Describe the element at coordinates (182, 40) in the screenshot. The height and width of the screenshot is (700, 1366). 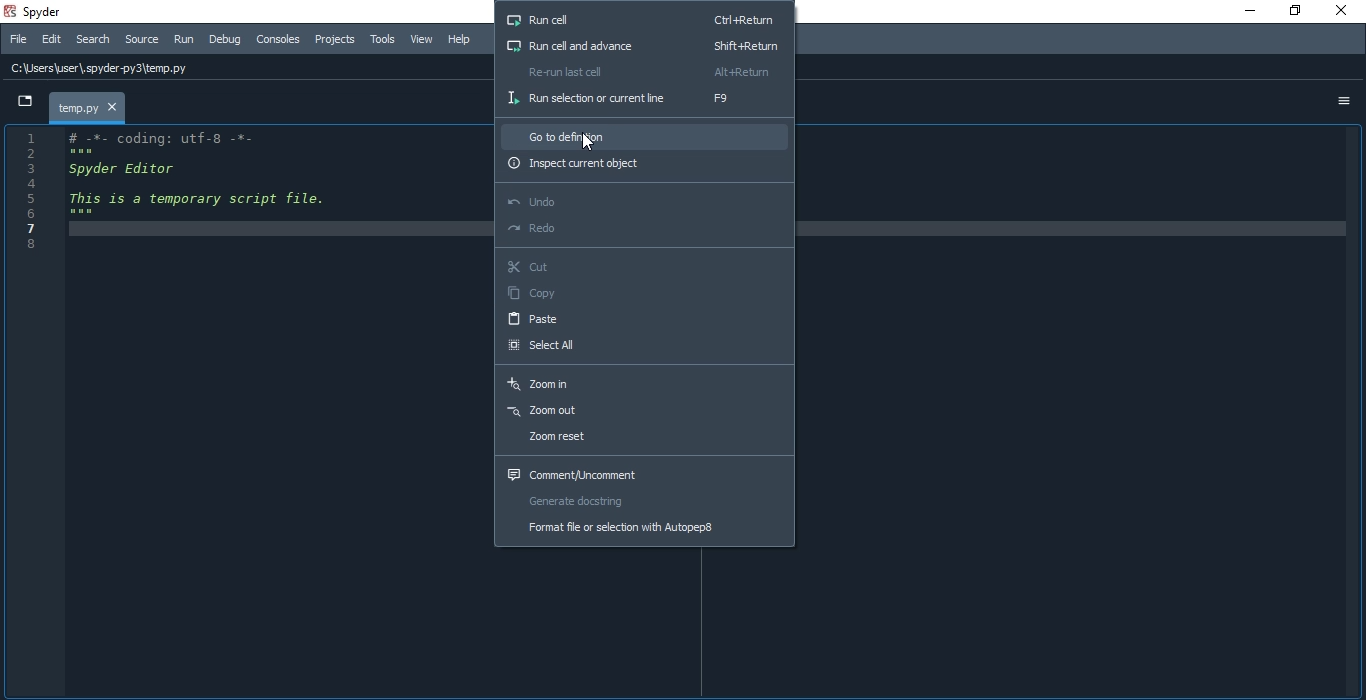
I see `Run` at that location.